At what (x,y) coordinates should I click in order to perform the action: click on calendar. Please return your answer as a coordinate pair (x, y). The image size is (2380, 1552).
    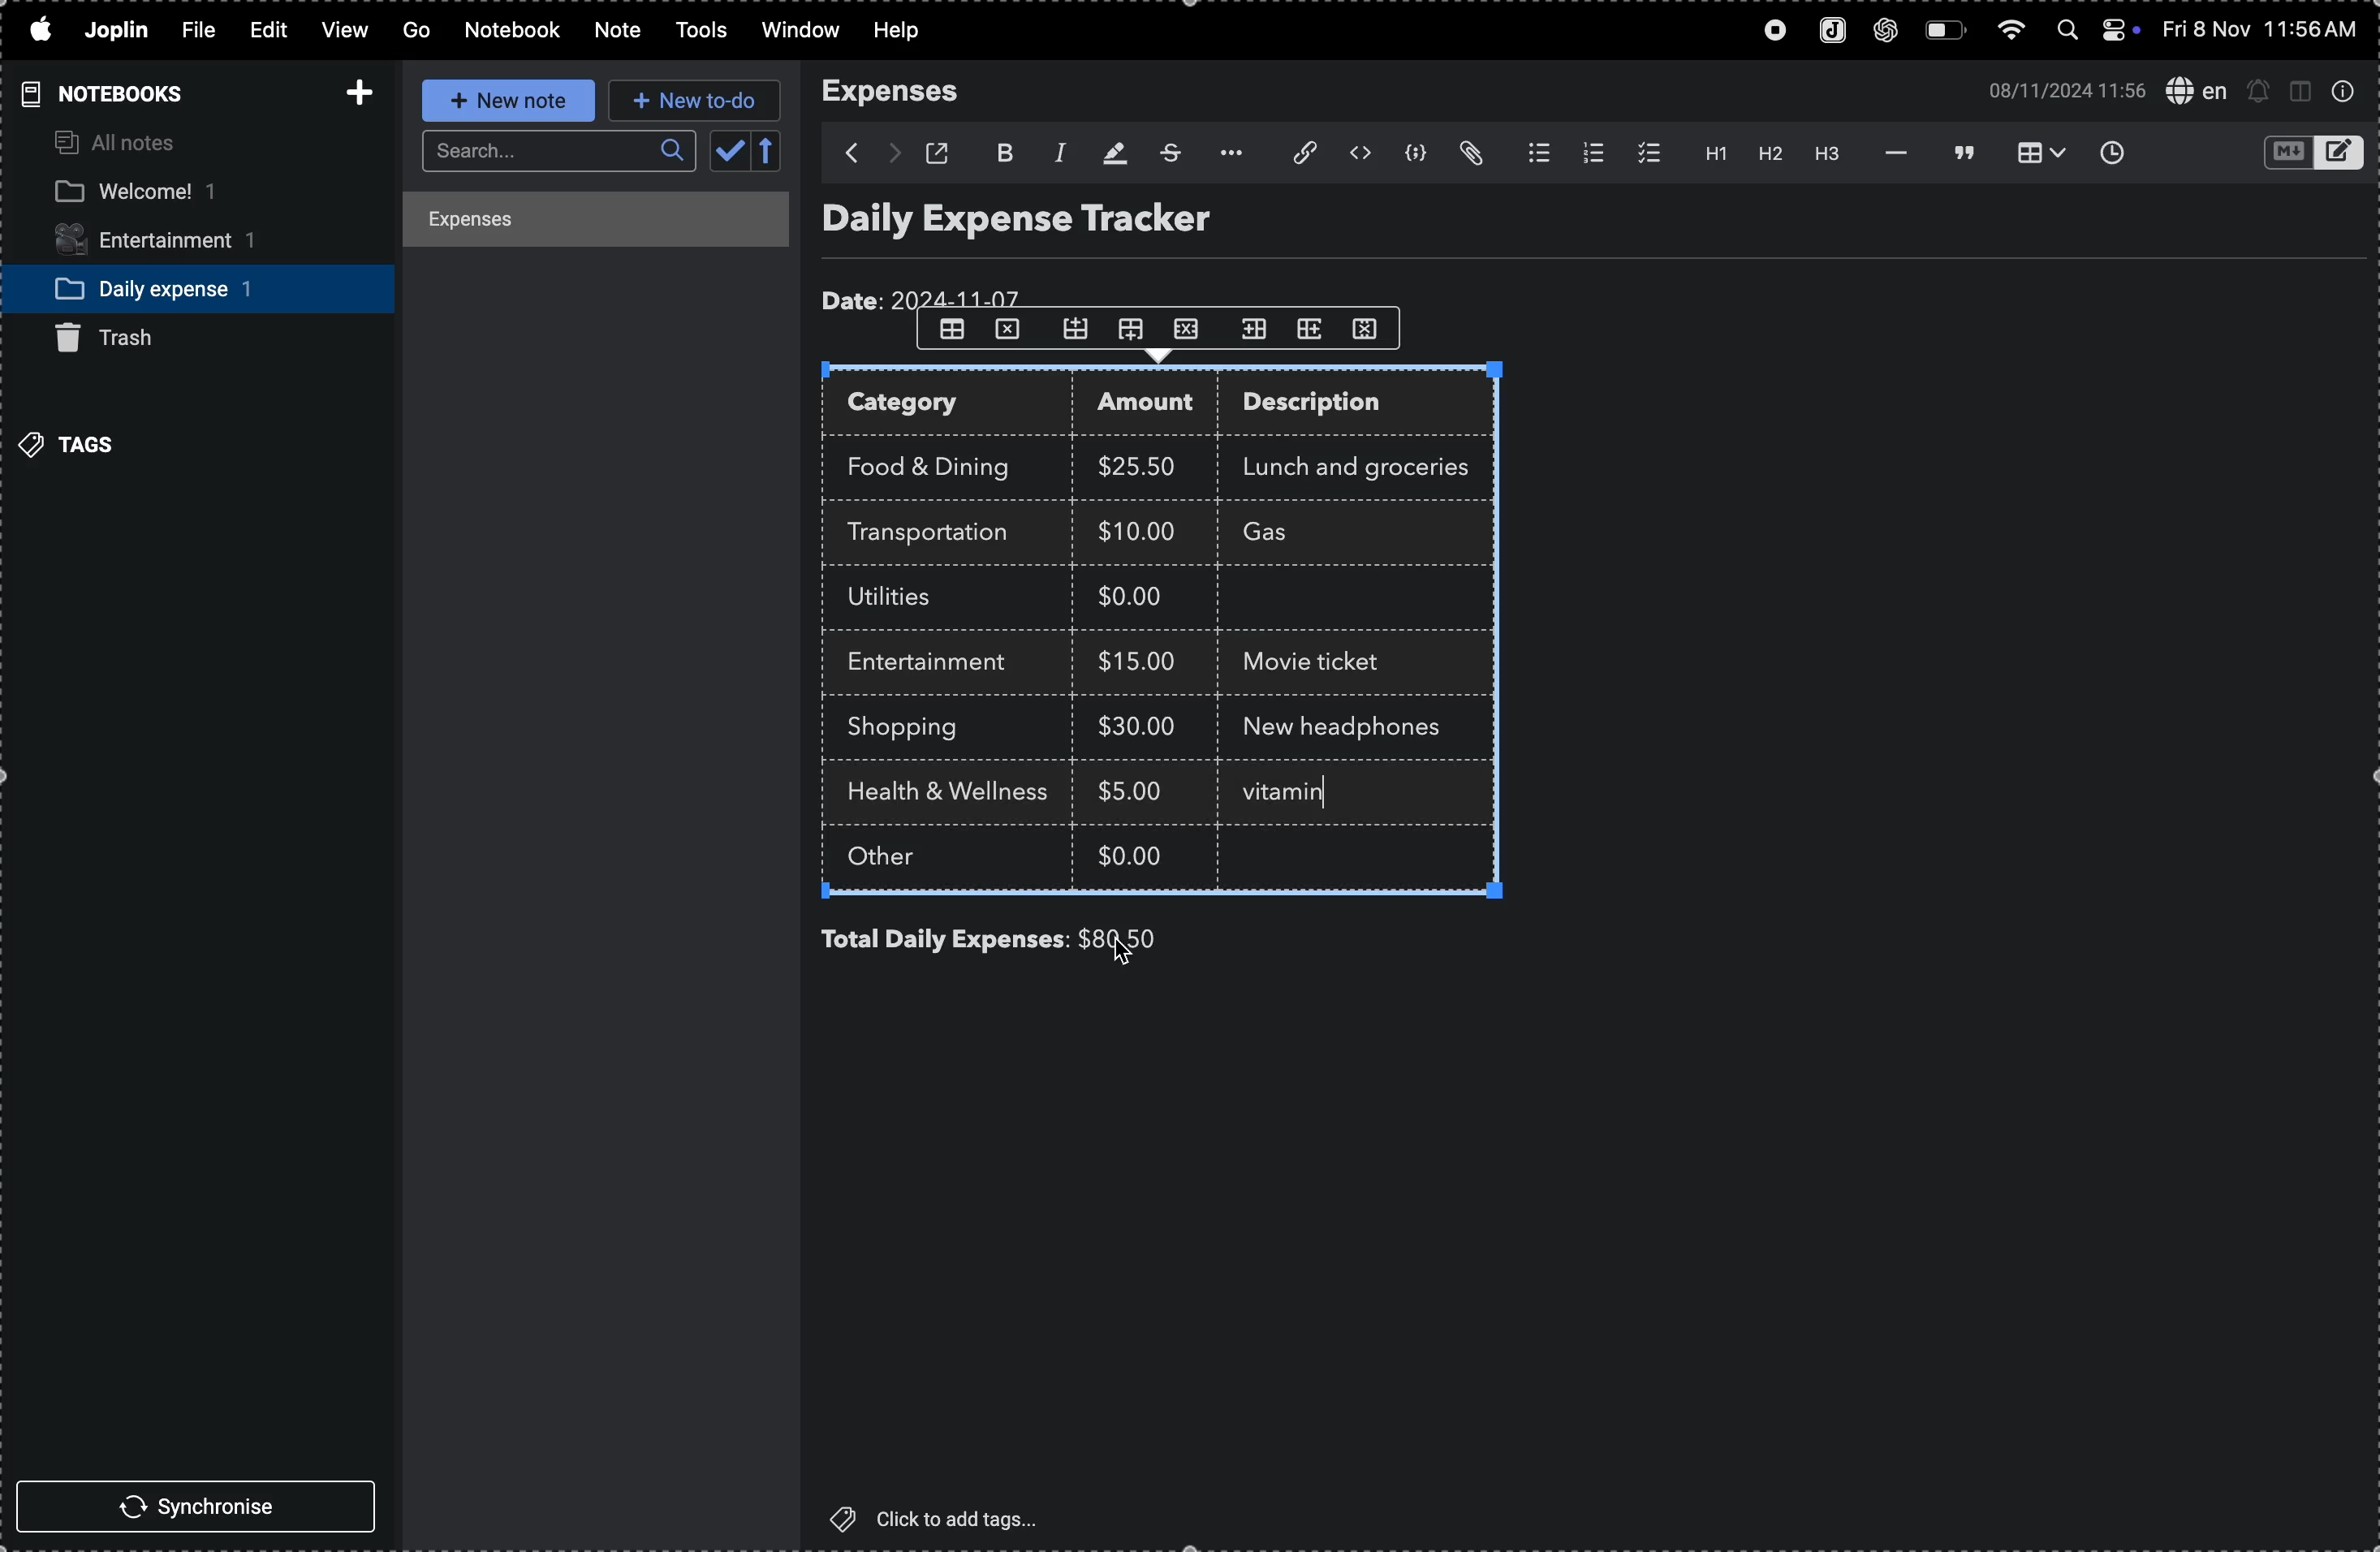
    Looking at the image, I should click on (747, 153).